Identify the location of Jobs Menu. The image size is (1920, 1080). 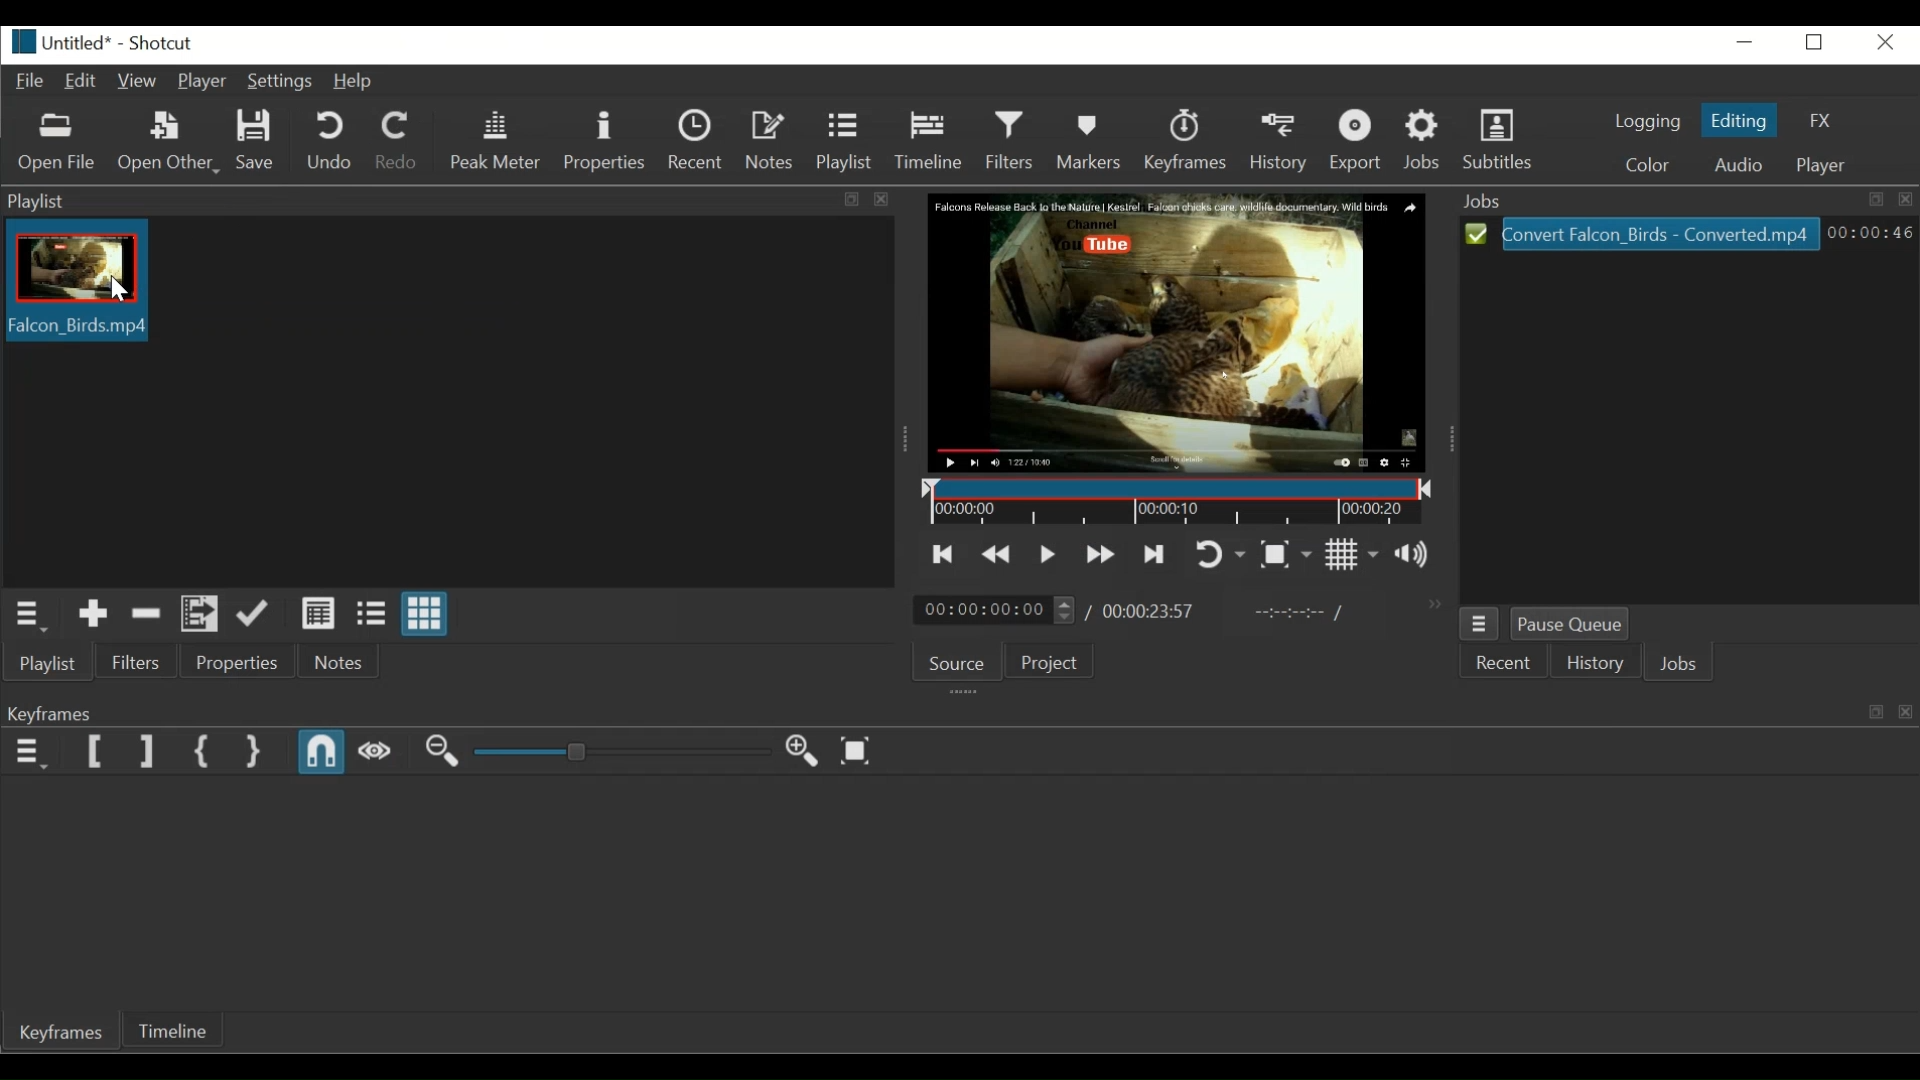
(1483, 622).